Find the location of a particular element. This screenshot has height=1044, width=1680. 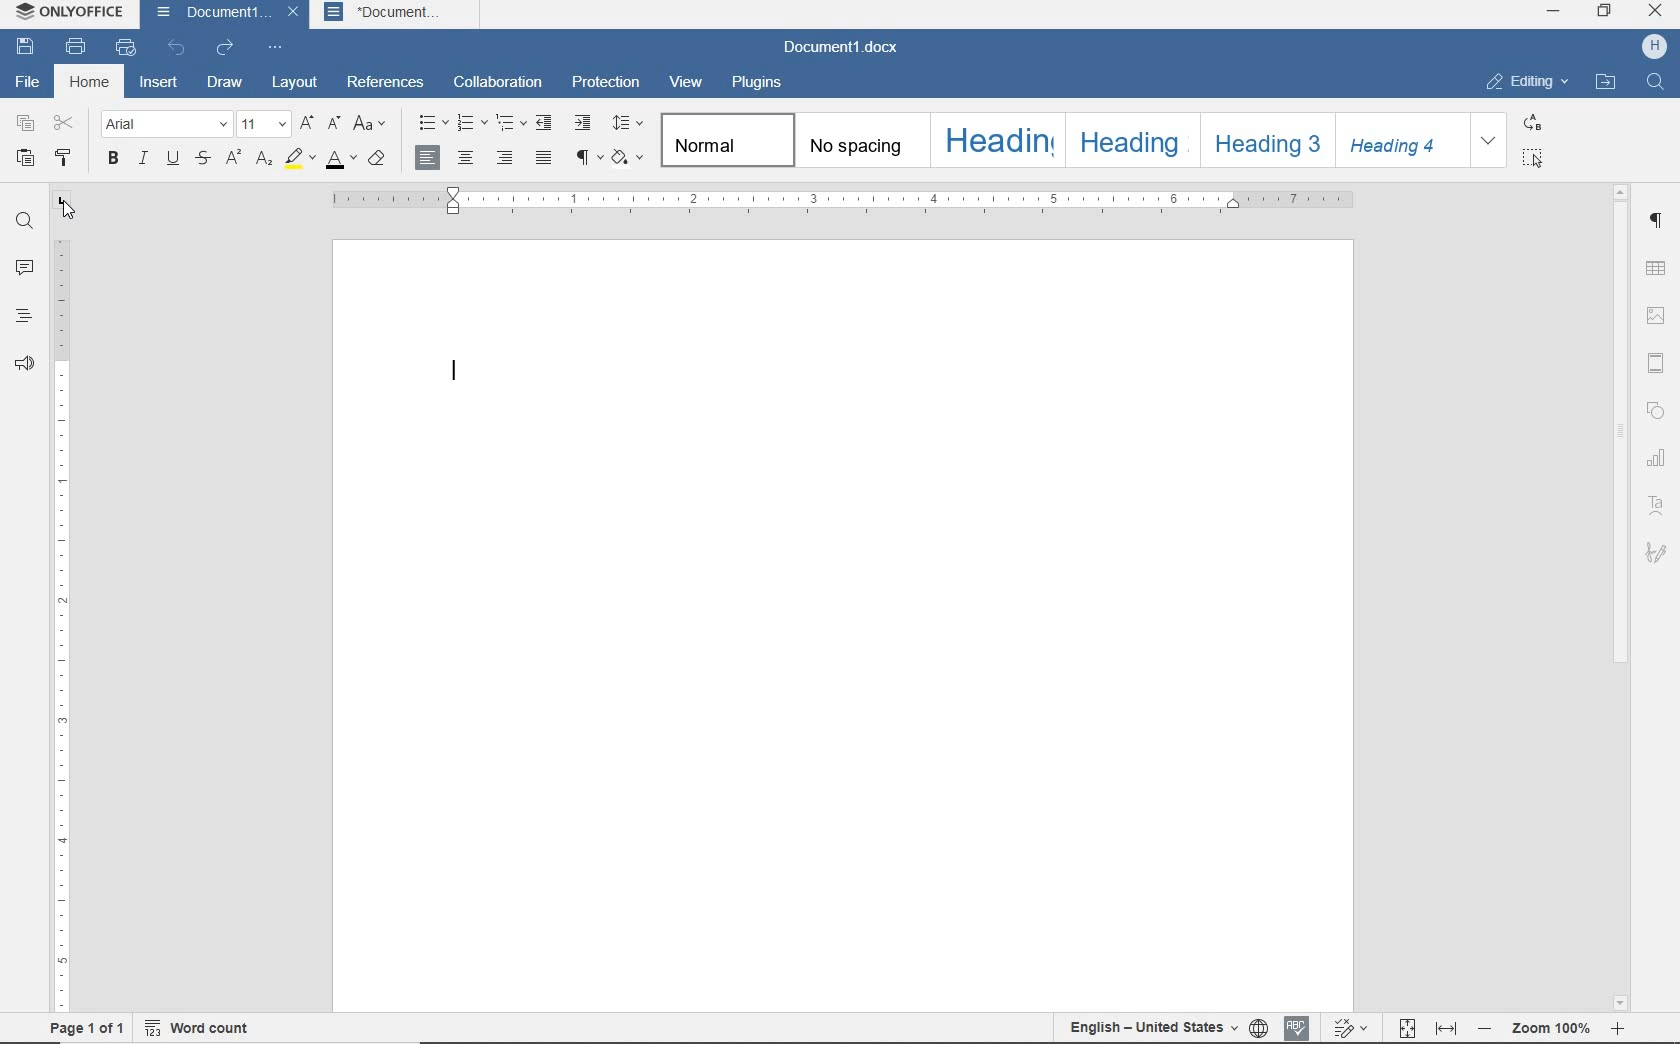

zoom out is located at coordinates (1484, 1031).